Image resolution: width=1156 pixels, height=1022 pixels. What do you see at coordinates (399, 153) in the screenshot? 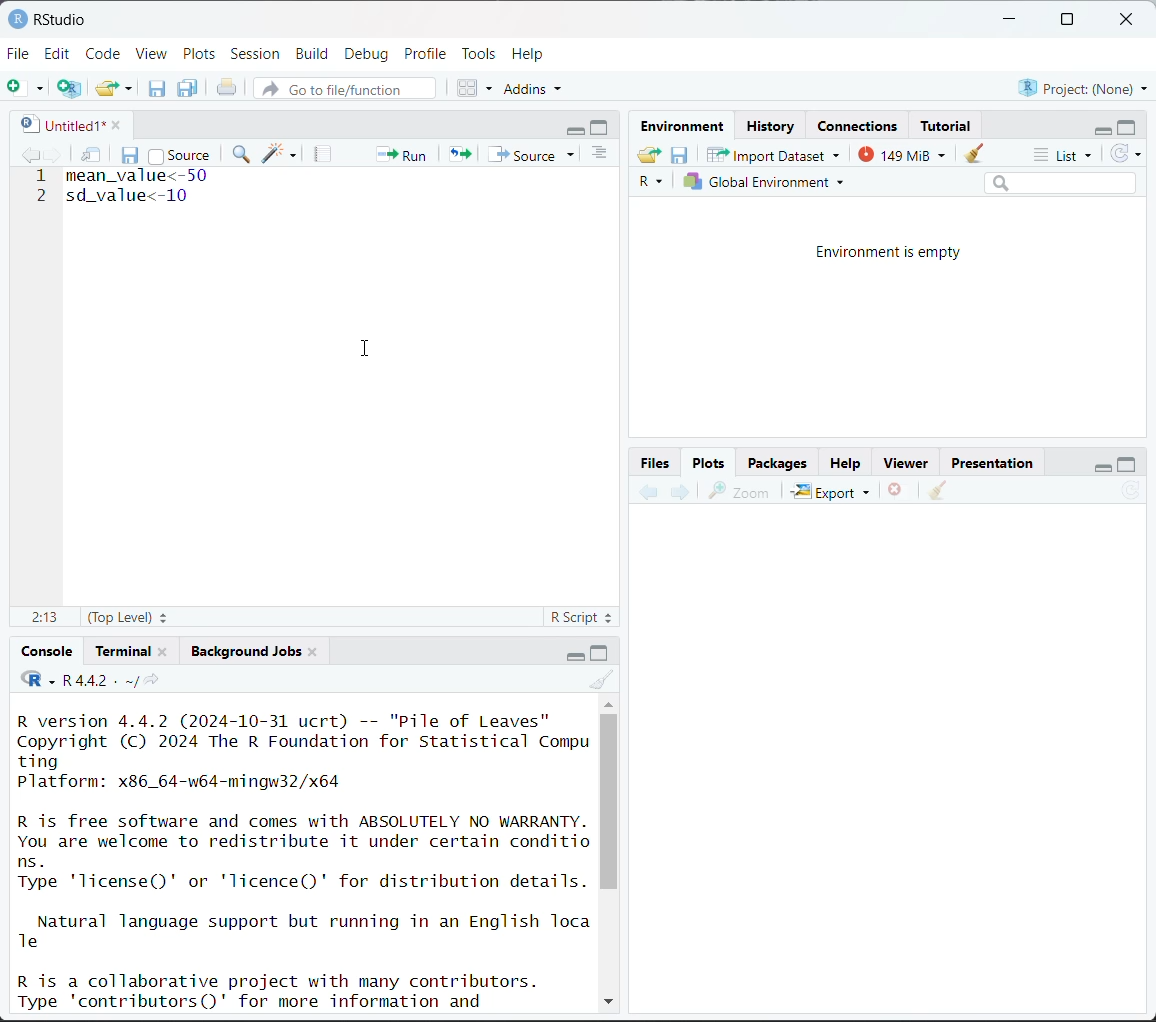
I see `run` at bounding box center [399, 153].